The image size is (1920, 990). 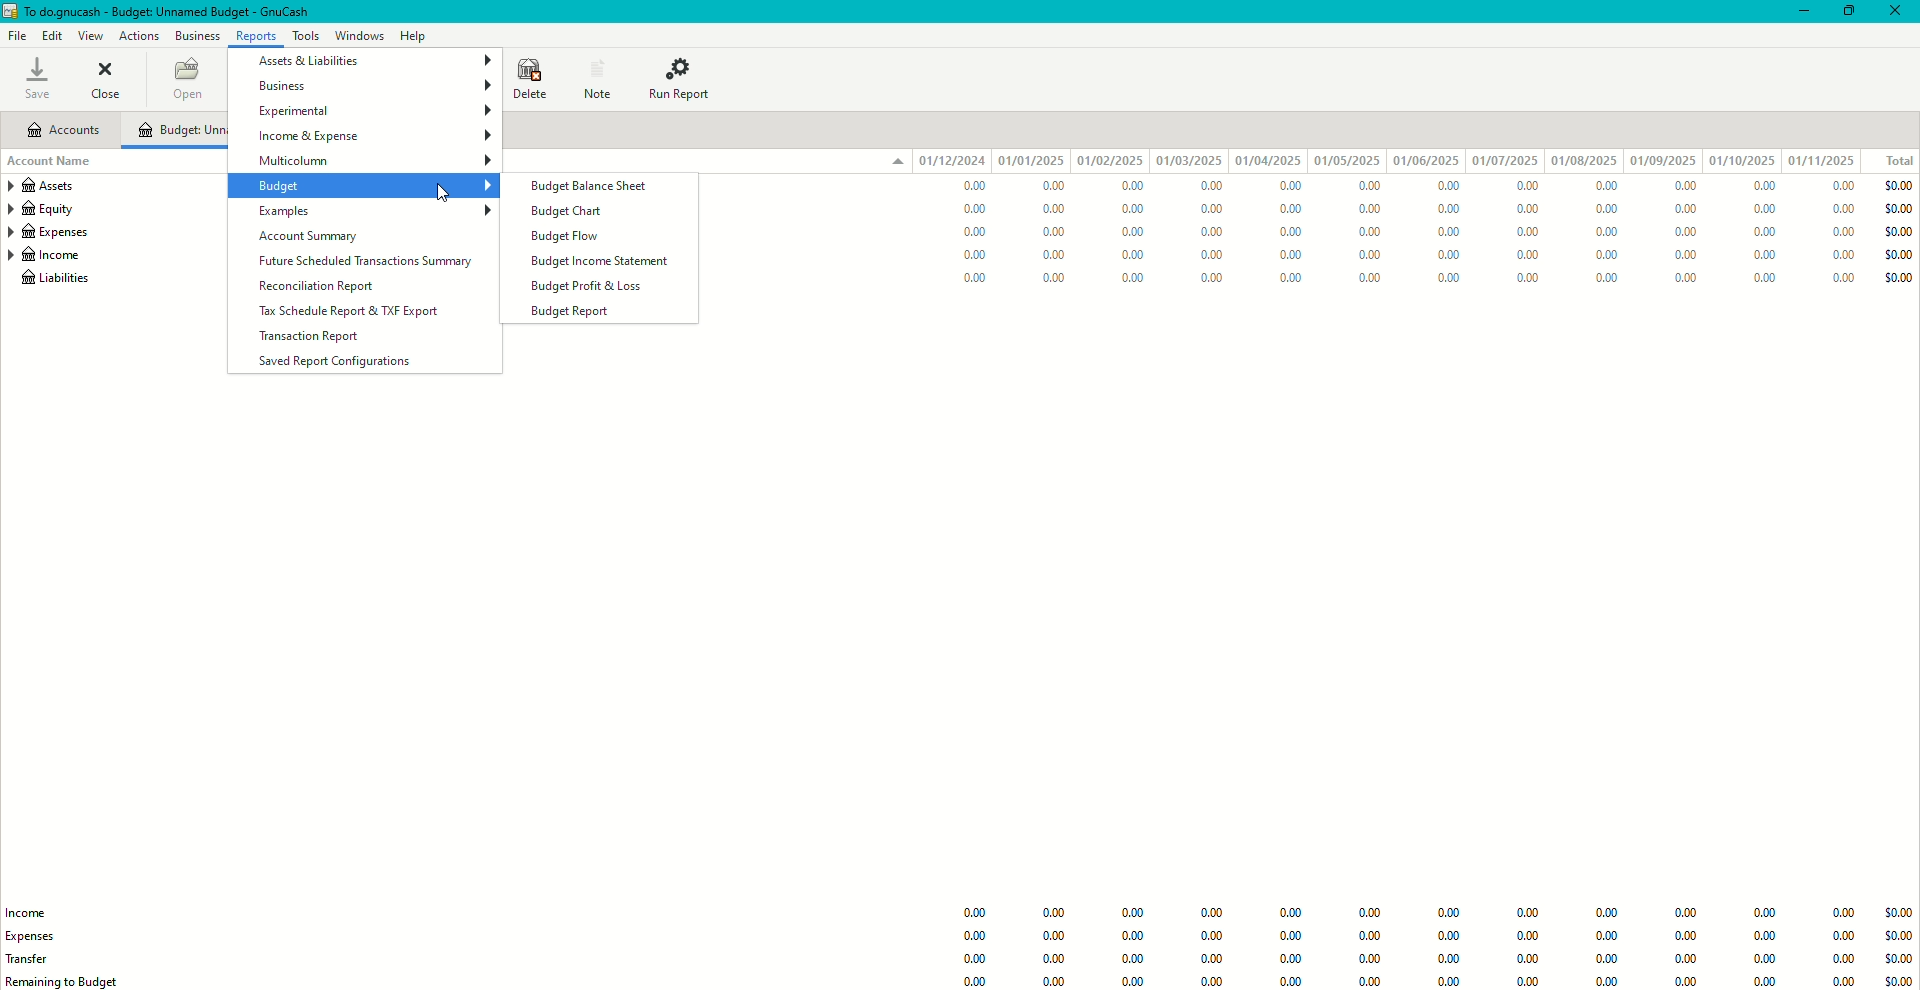 What do you see at coordinates (1761, 914) in the screenshot?
I see `0.00` at bounding box center [1761, 914].